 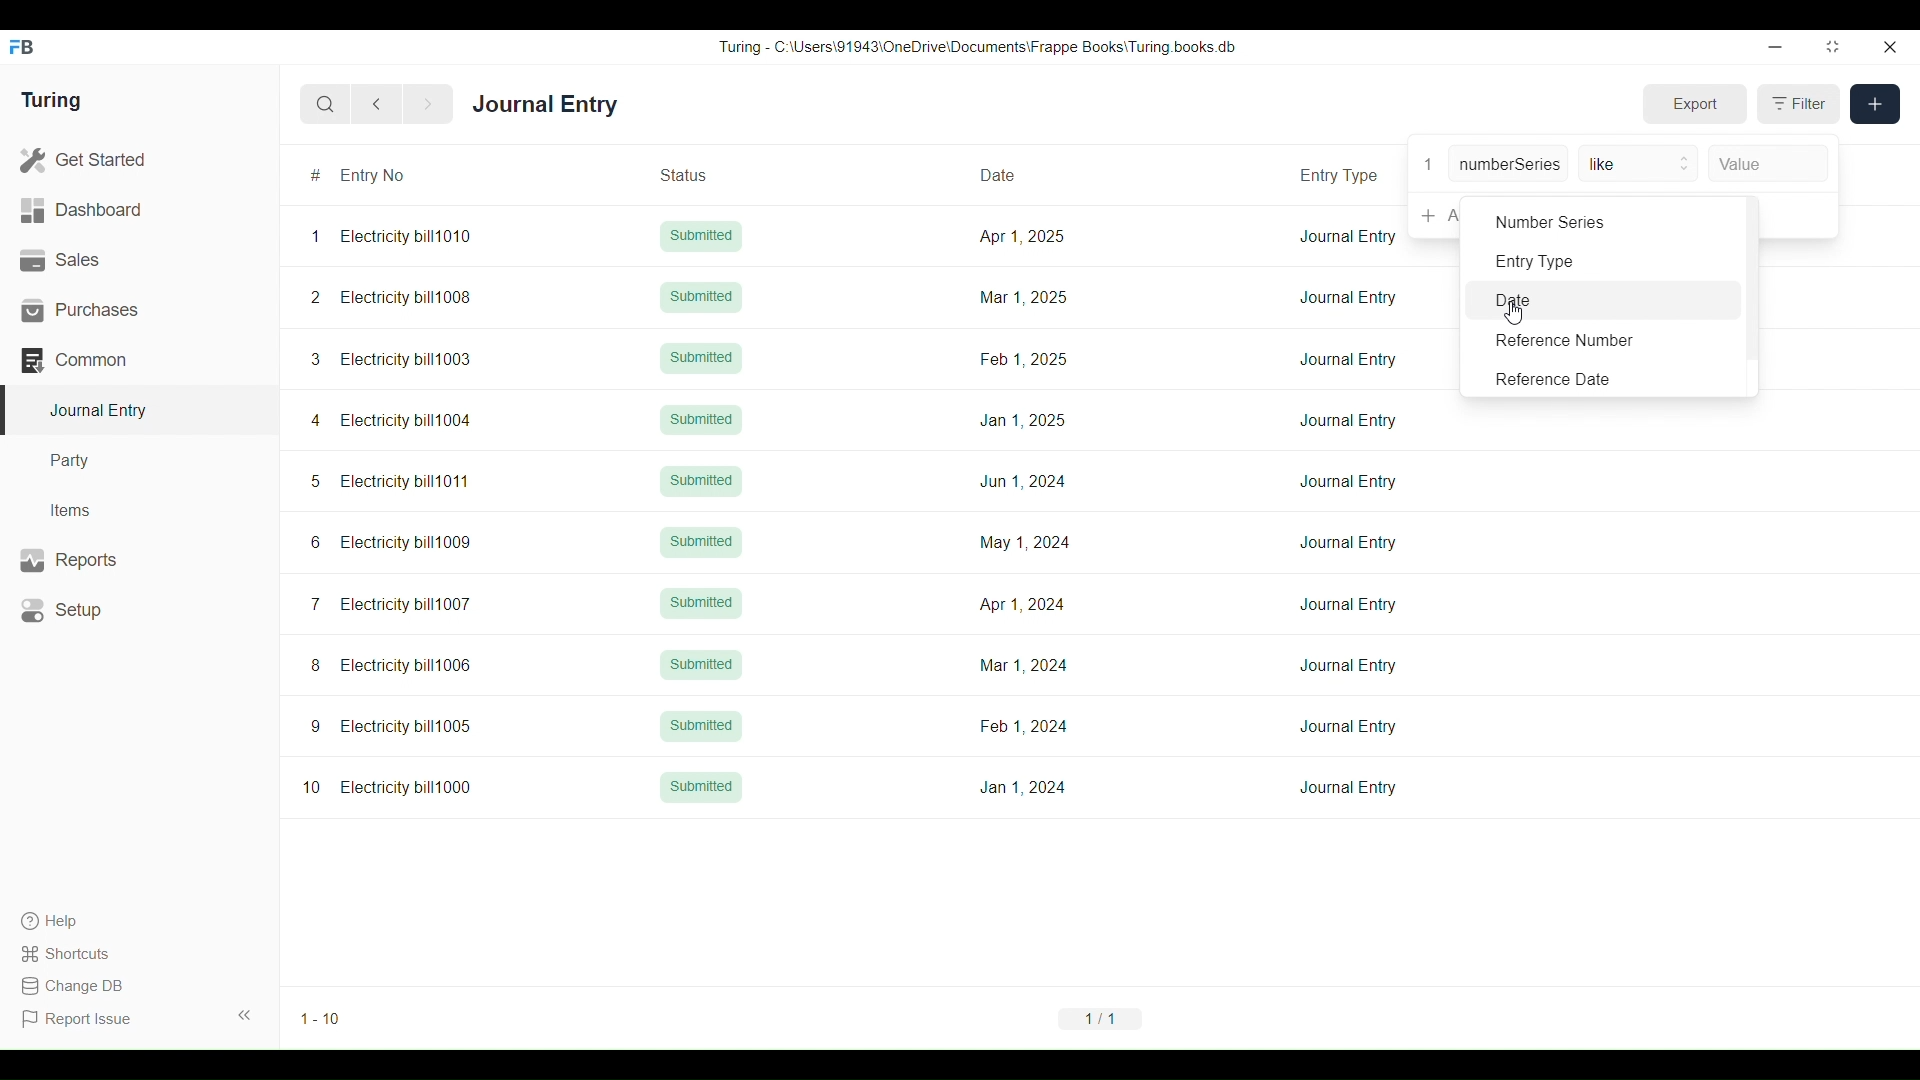 I want to click on 8 Electricity bill1006, so click(x=391, y=665).